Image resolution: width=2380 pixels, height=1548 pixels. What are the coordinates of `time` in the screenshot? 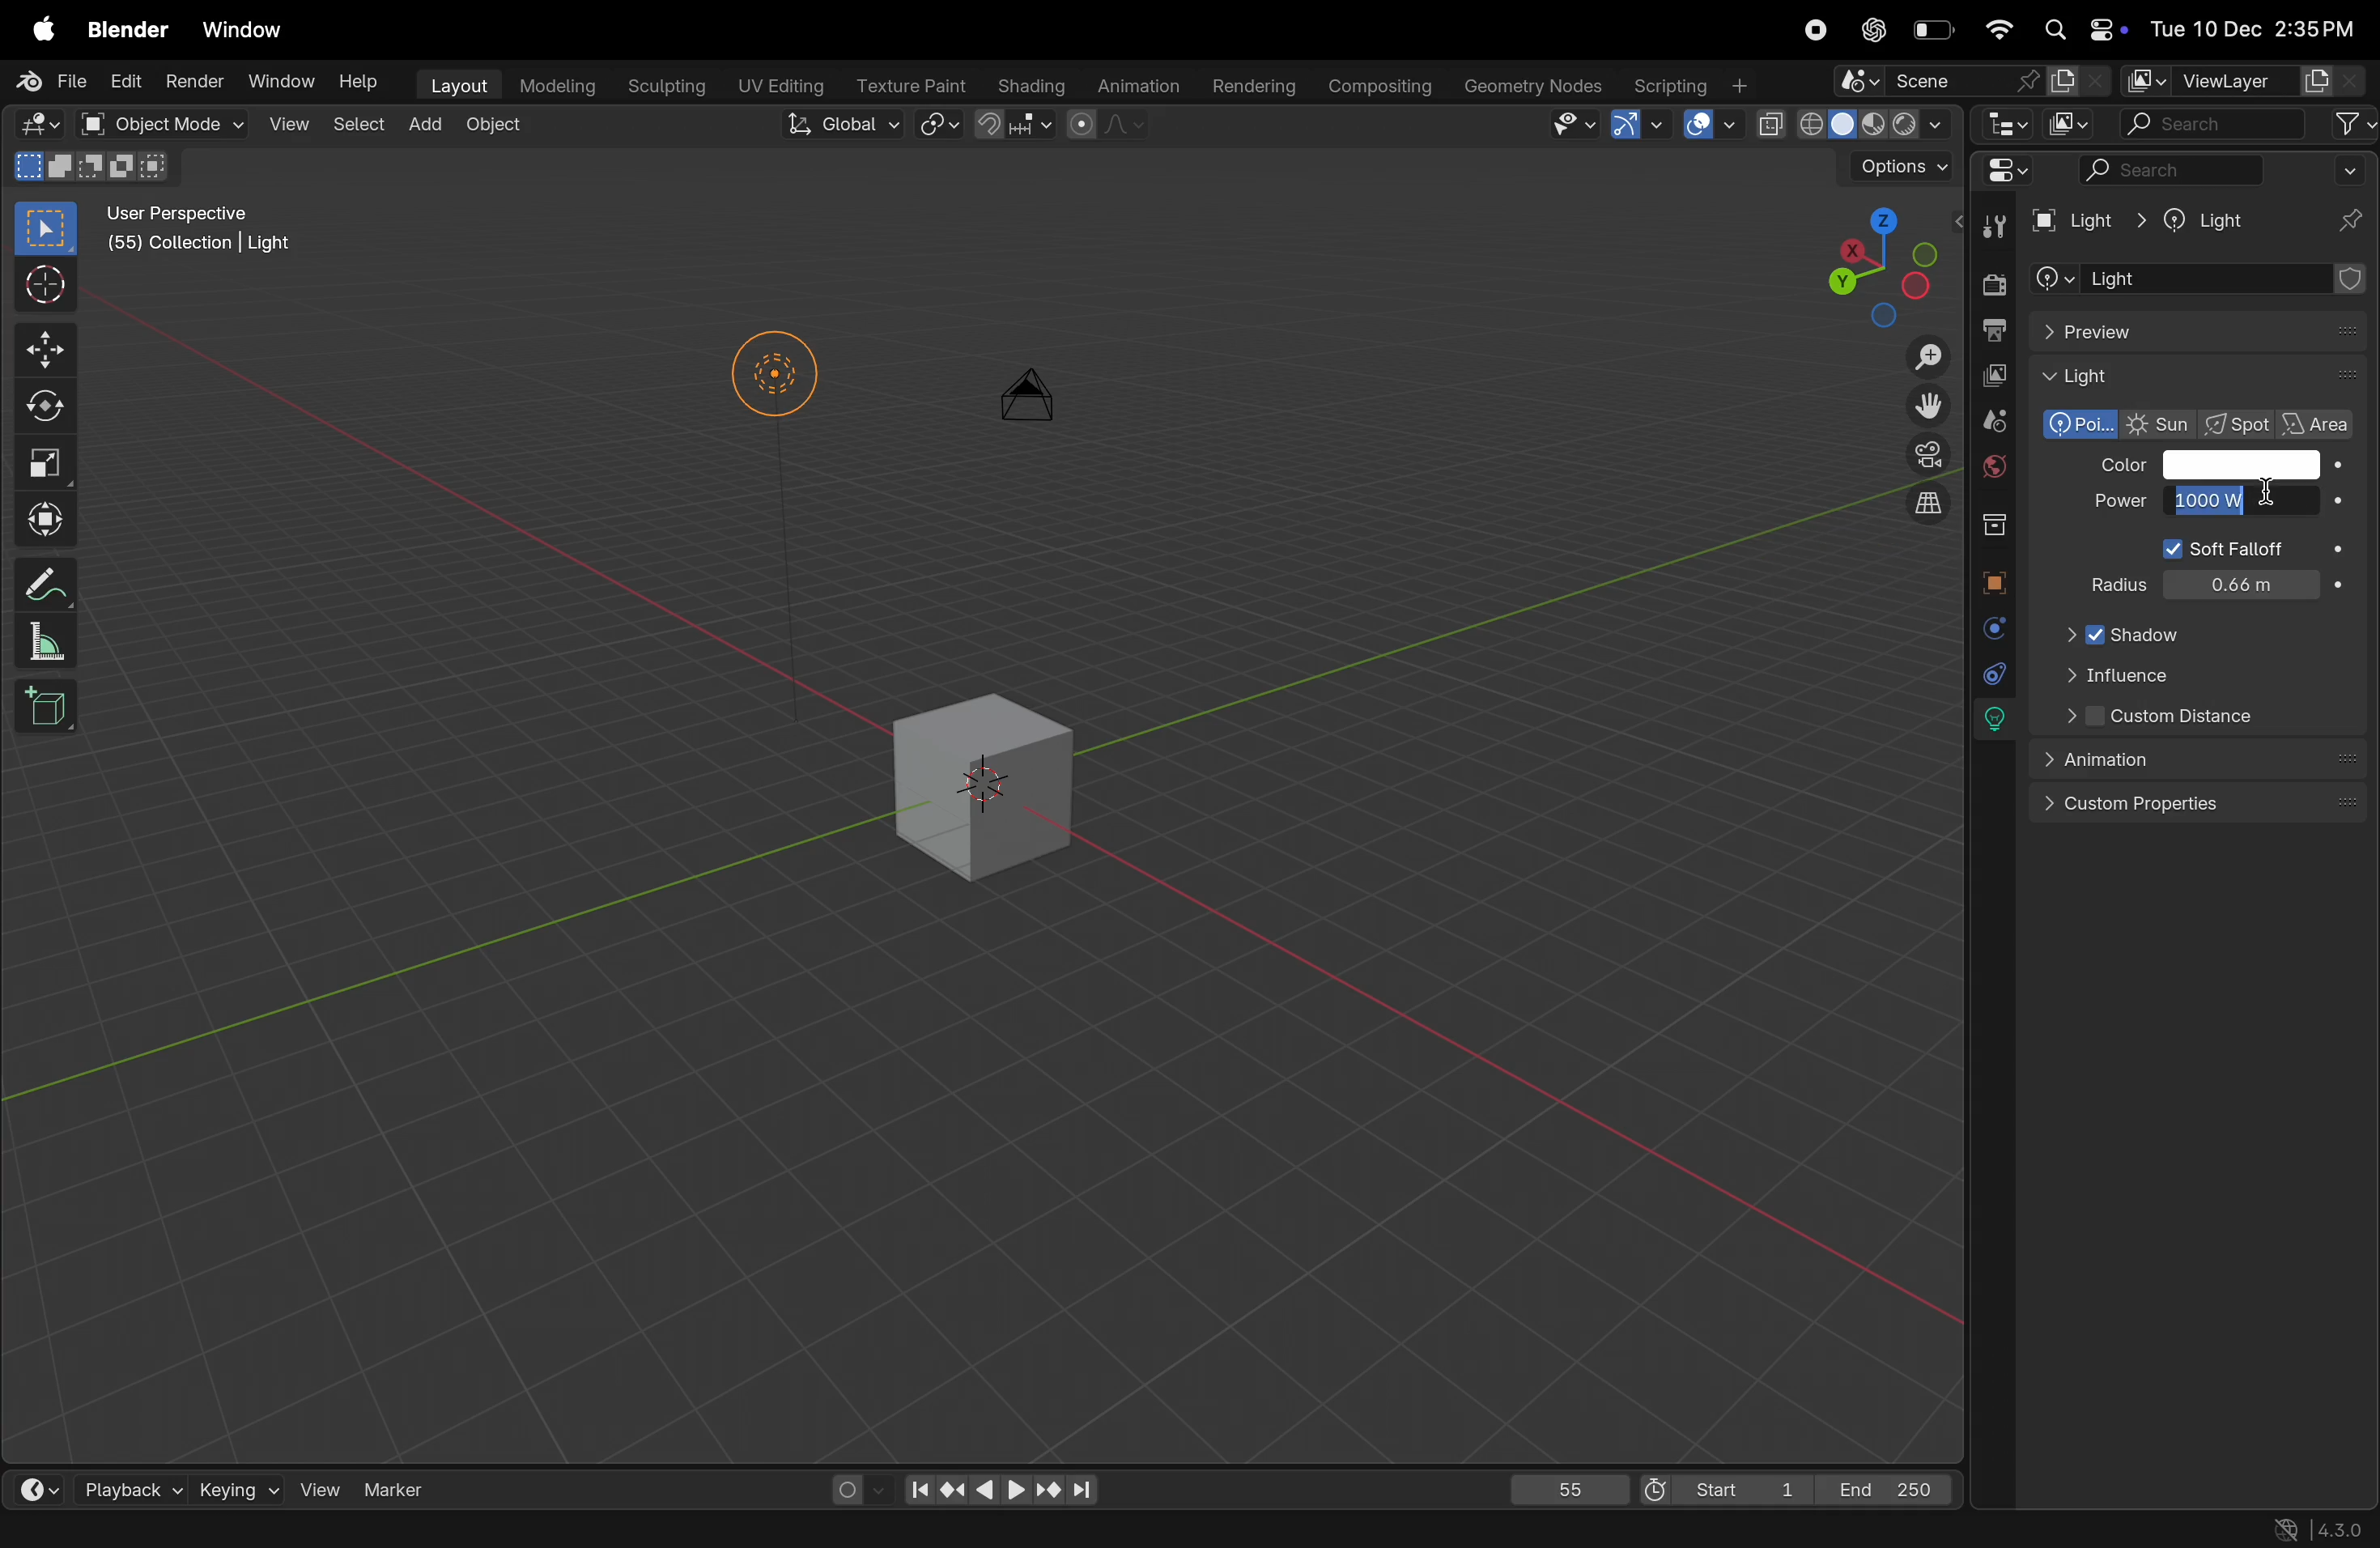 It's located at (48, 1488).